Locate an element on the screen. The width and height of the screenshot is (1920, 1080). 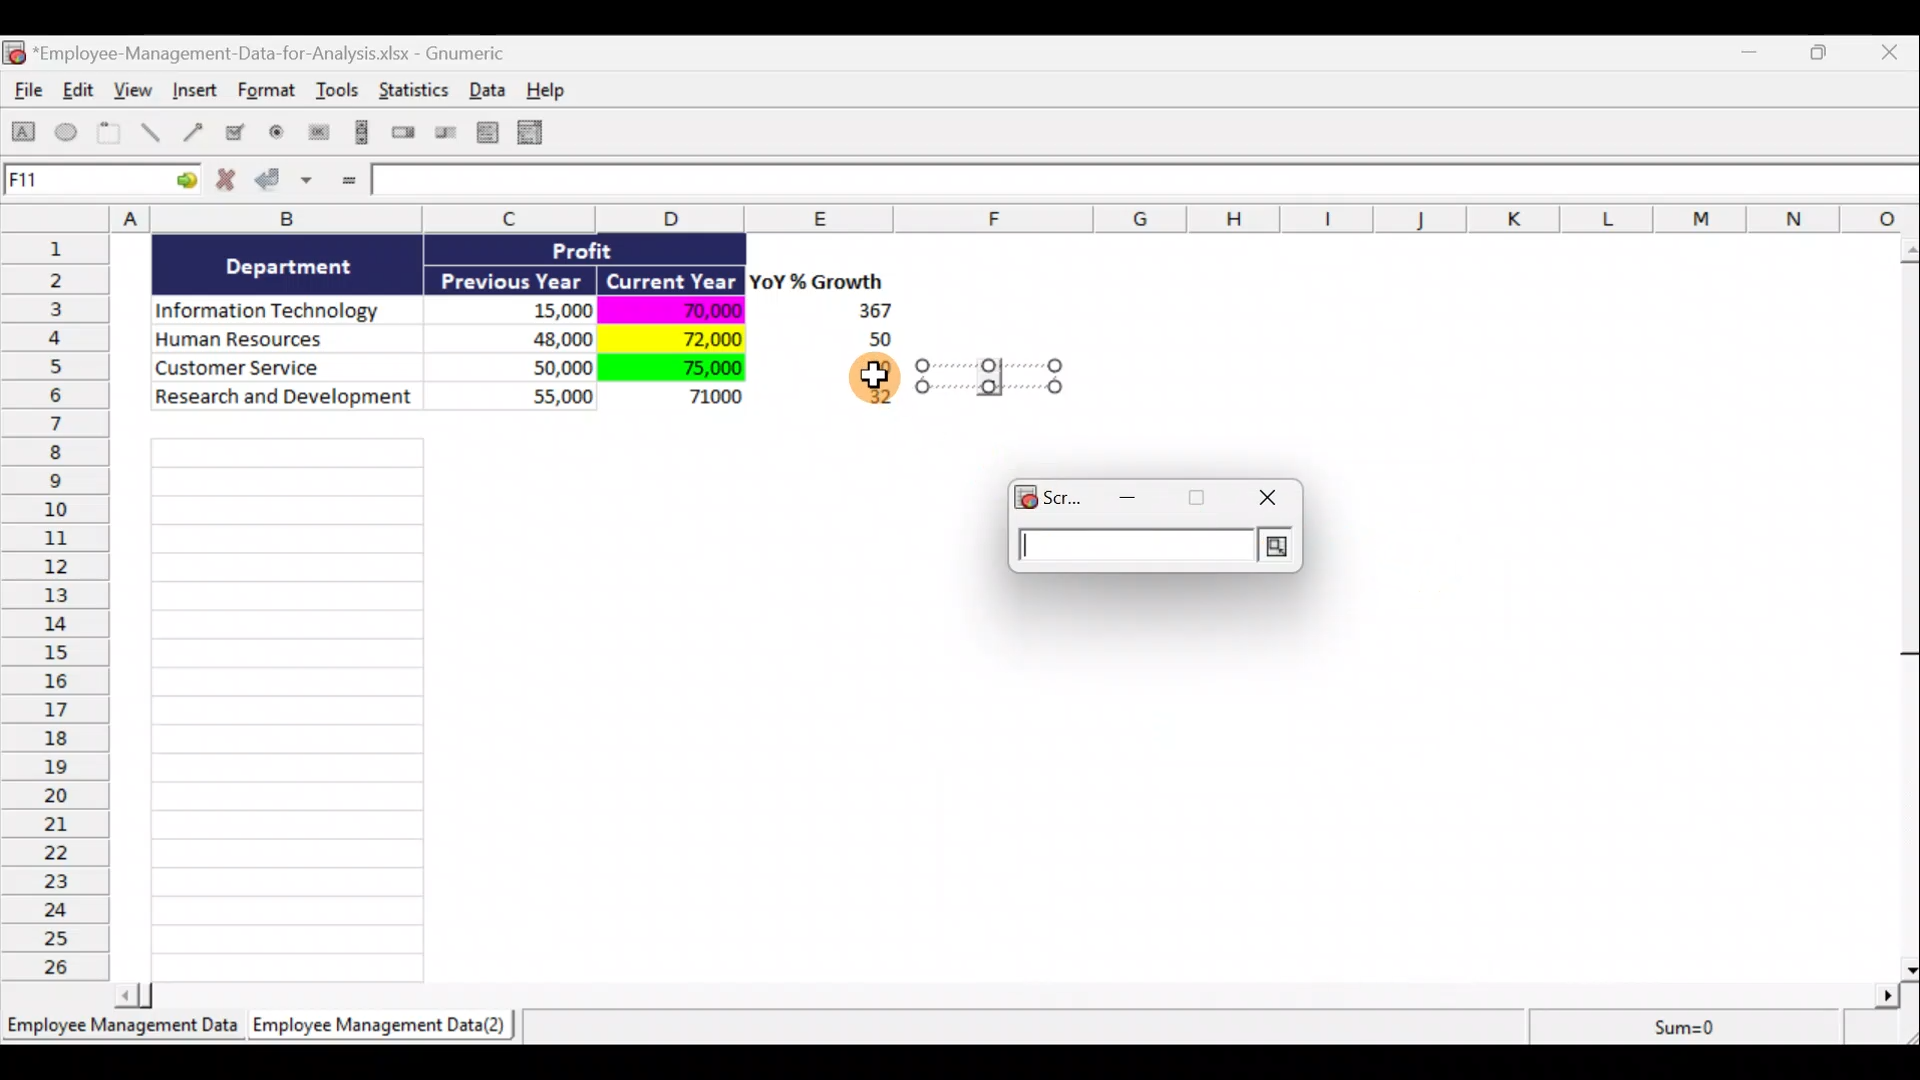
Create a slider is located at coordinates (443, 136).